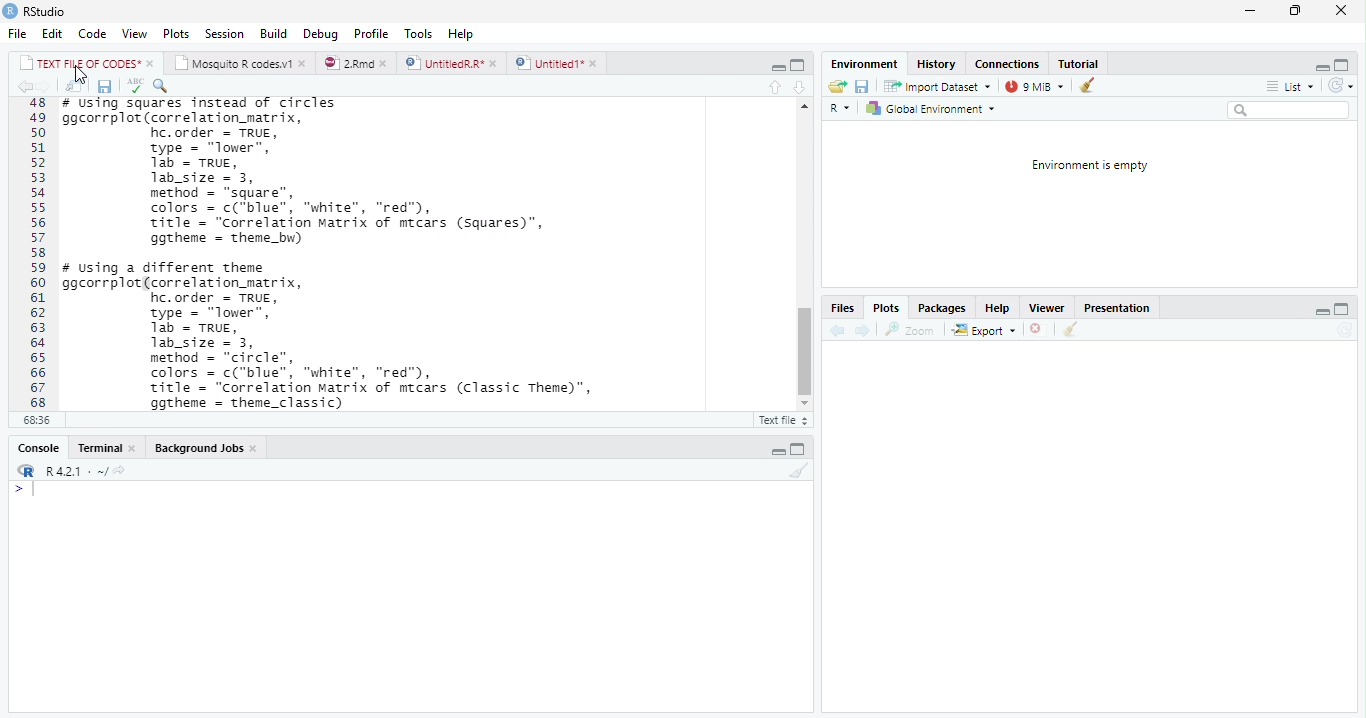  What do you see at coordinates (92, 35) in the screenshot?
I see `Code` at bounding box center [92, 35].